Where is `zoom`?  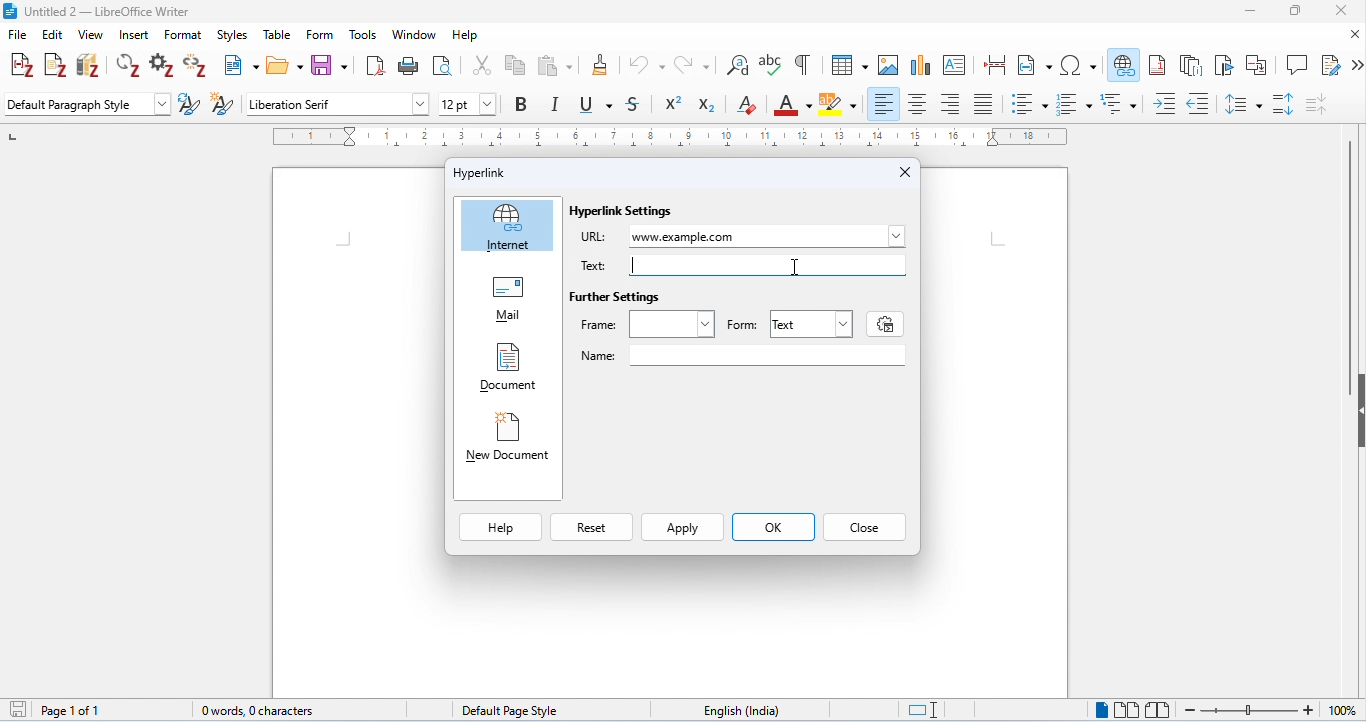 zoom is located at coordinates (1270, 710).